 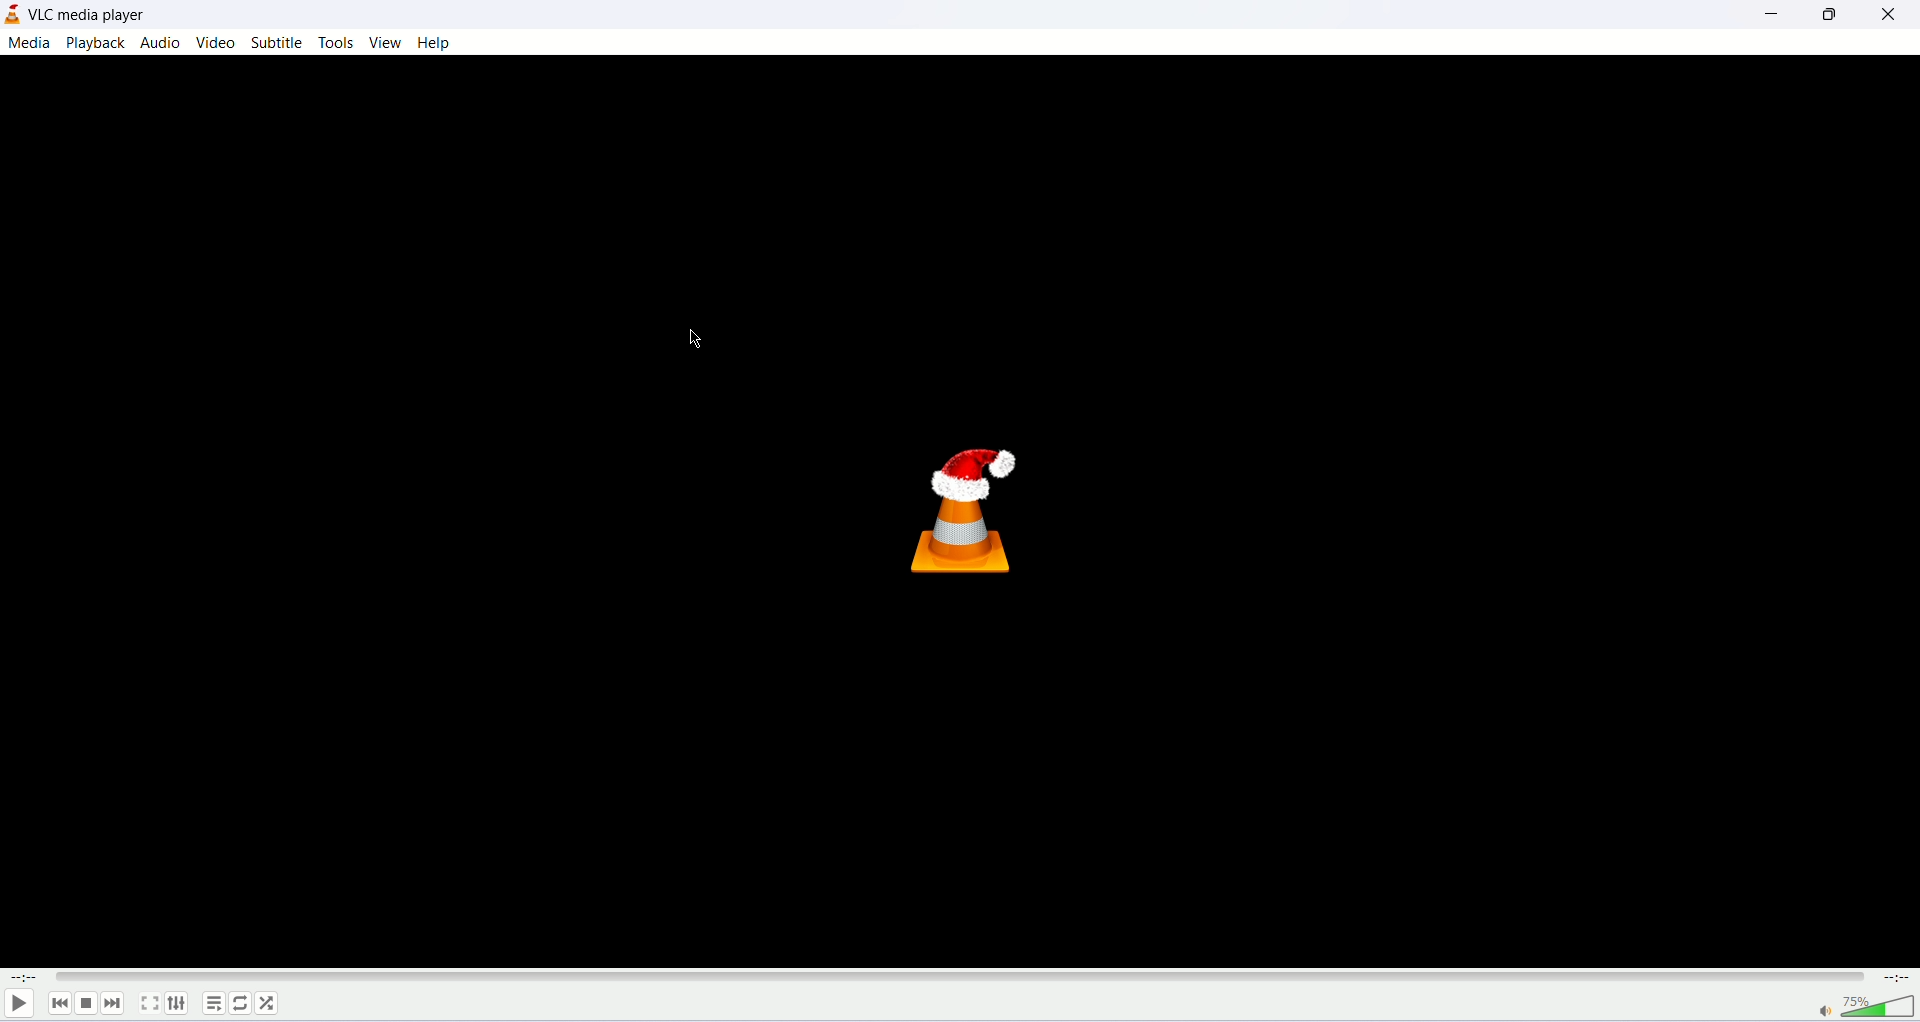 What do you see at coordinates (1766, 18) in the screenshot?
I see `minimize` at bounding box center [1766, 18].